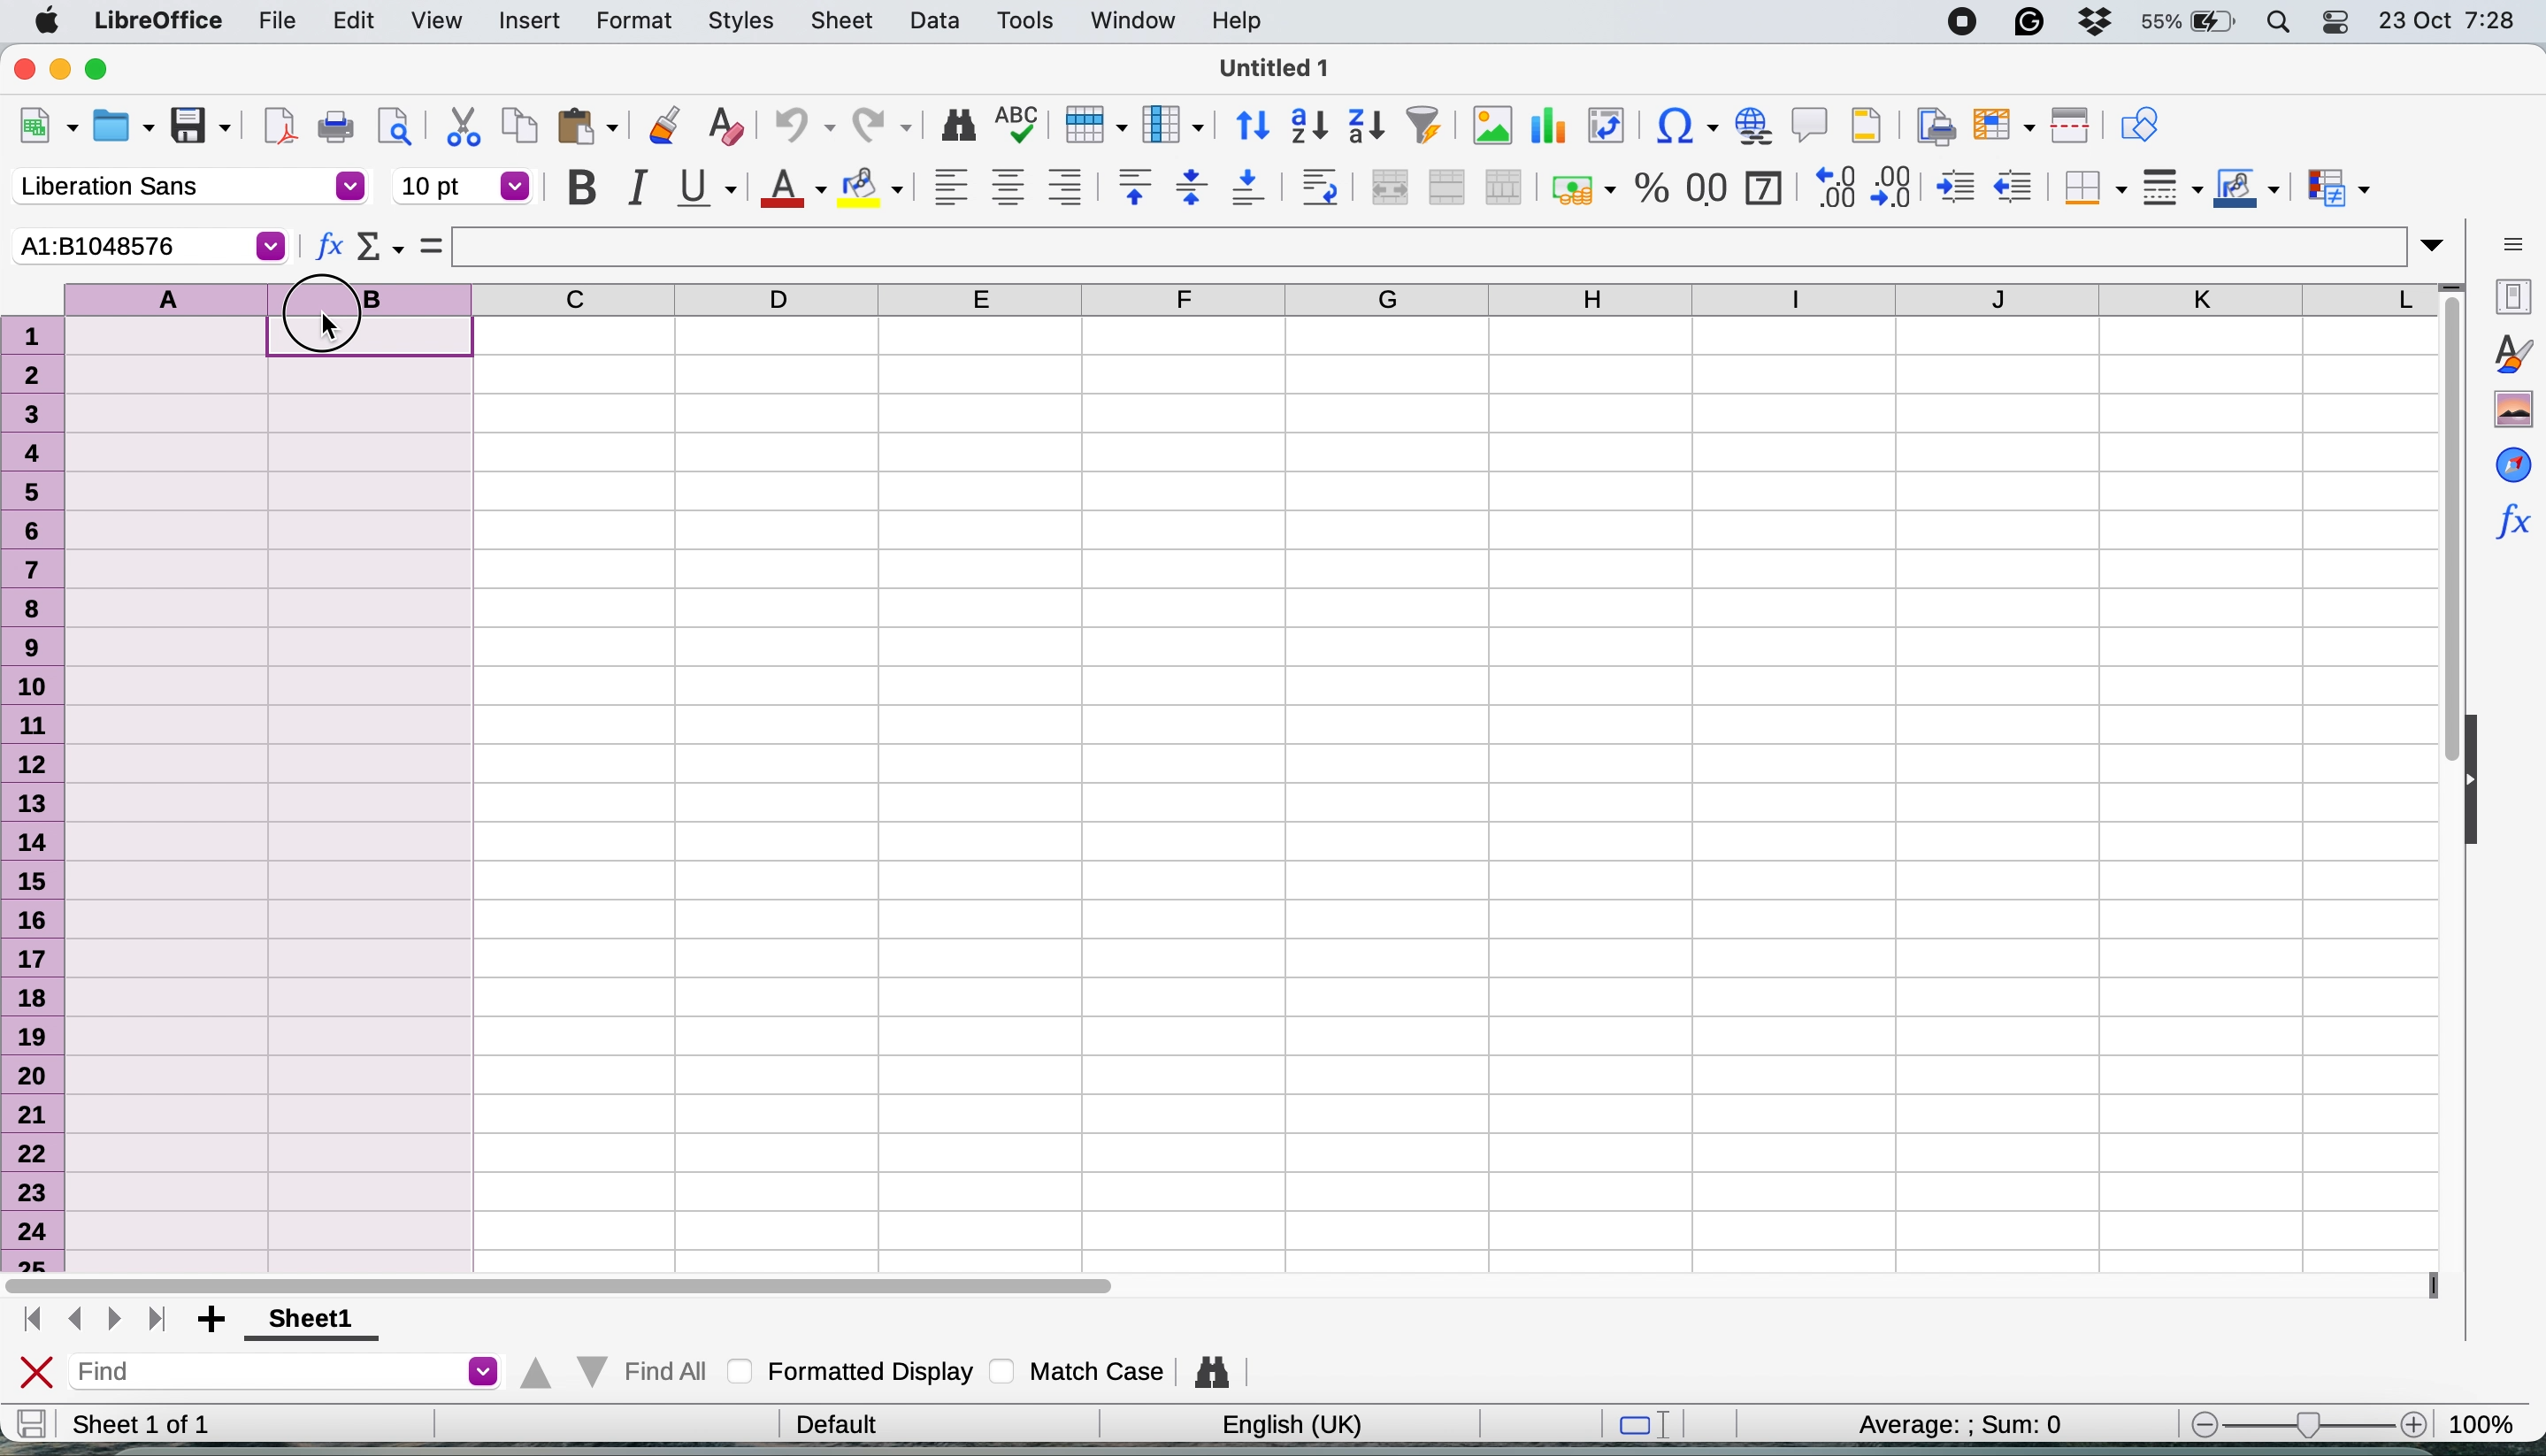 The width and height of the screenshot is (2546, 1456). Describe the element at coordinates (32, 1423) in the screenshot. I see `save` at that location.